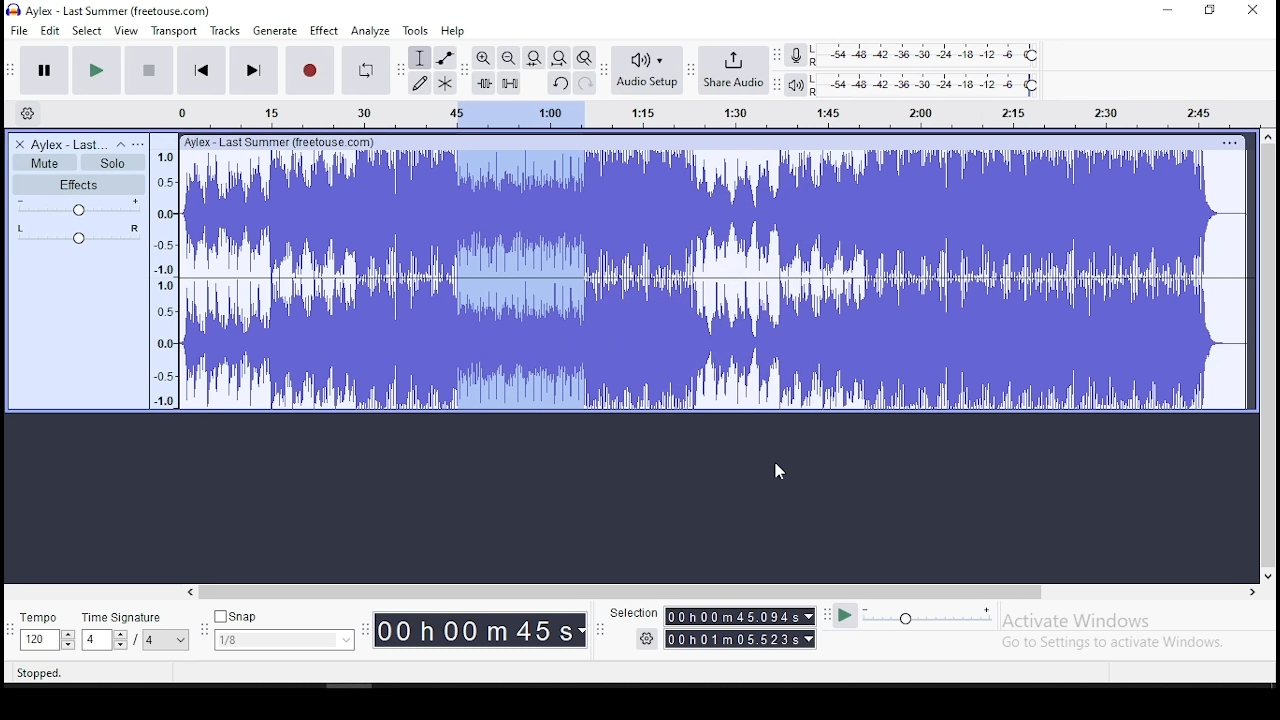  Describe the element at coordinates (585, 57) in the screenshot. I see `zoom toggle` at that location.